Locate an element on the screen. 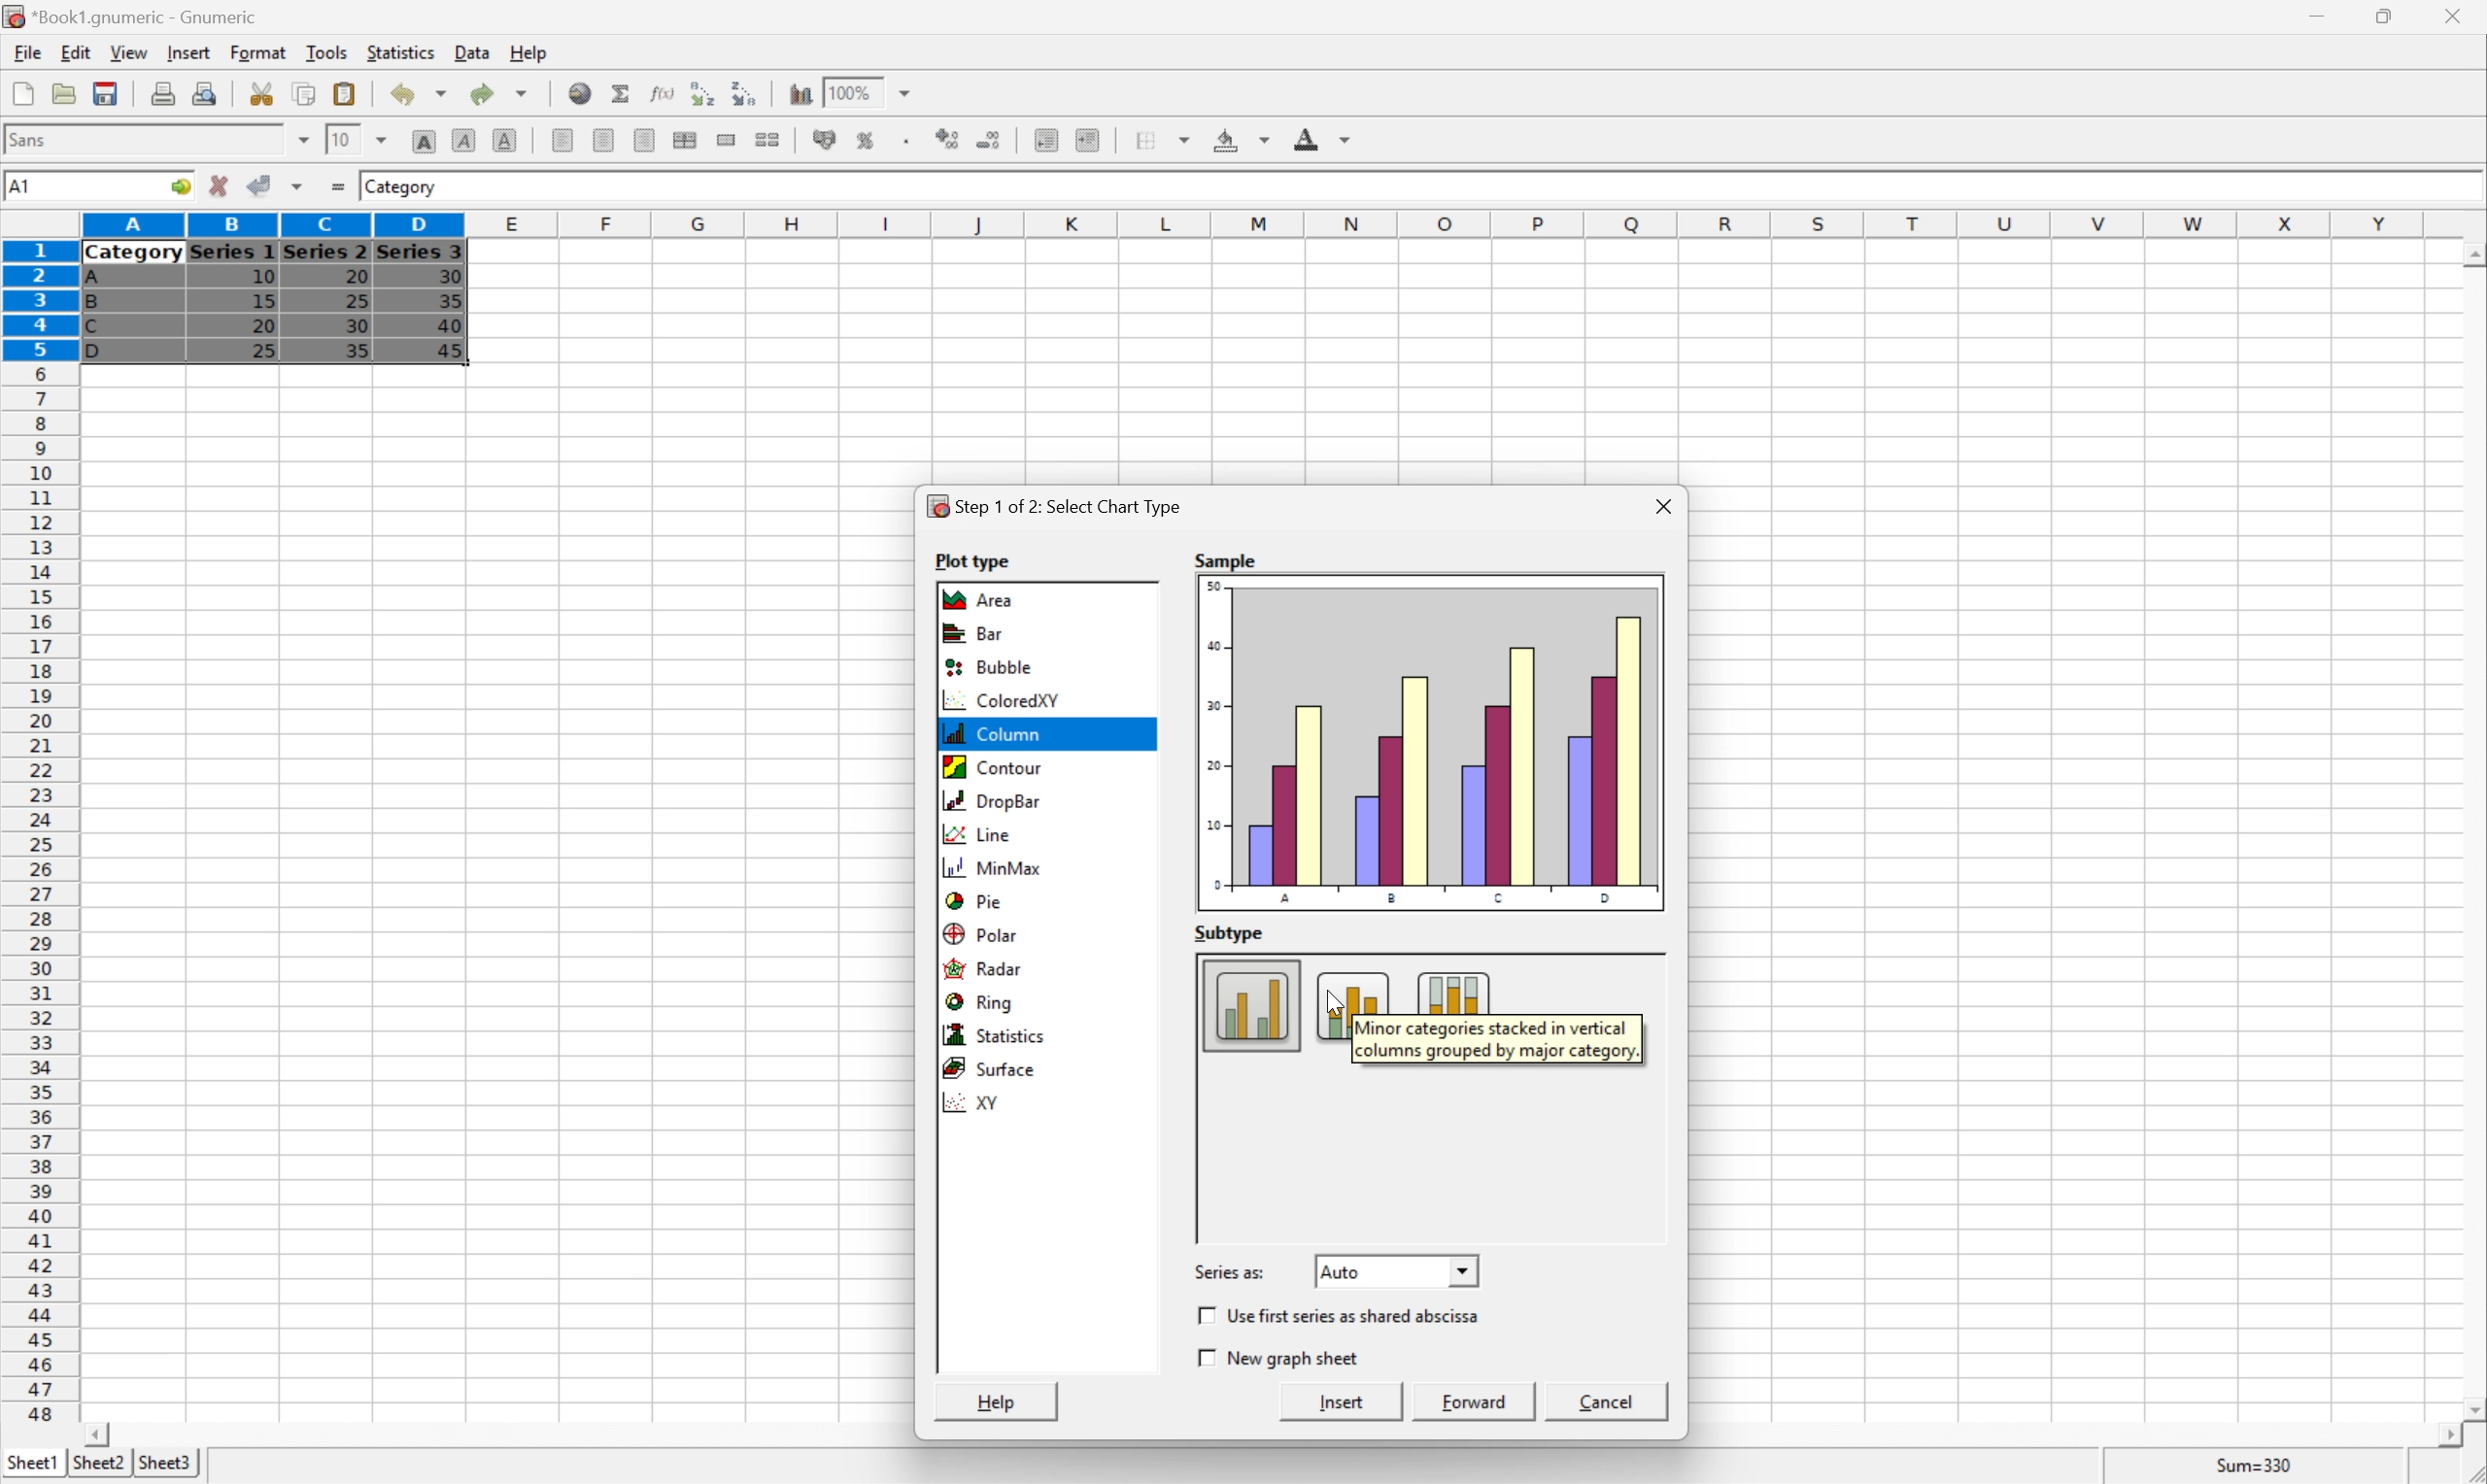  Use first series as shared abscissa is located at coordinates (1357, 1314).